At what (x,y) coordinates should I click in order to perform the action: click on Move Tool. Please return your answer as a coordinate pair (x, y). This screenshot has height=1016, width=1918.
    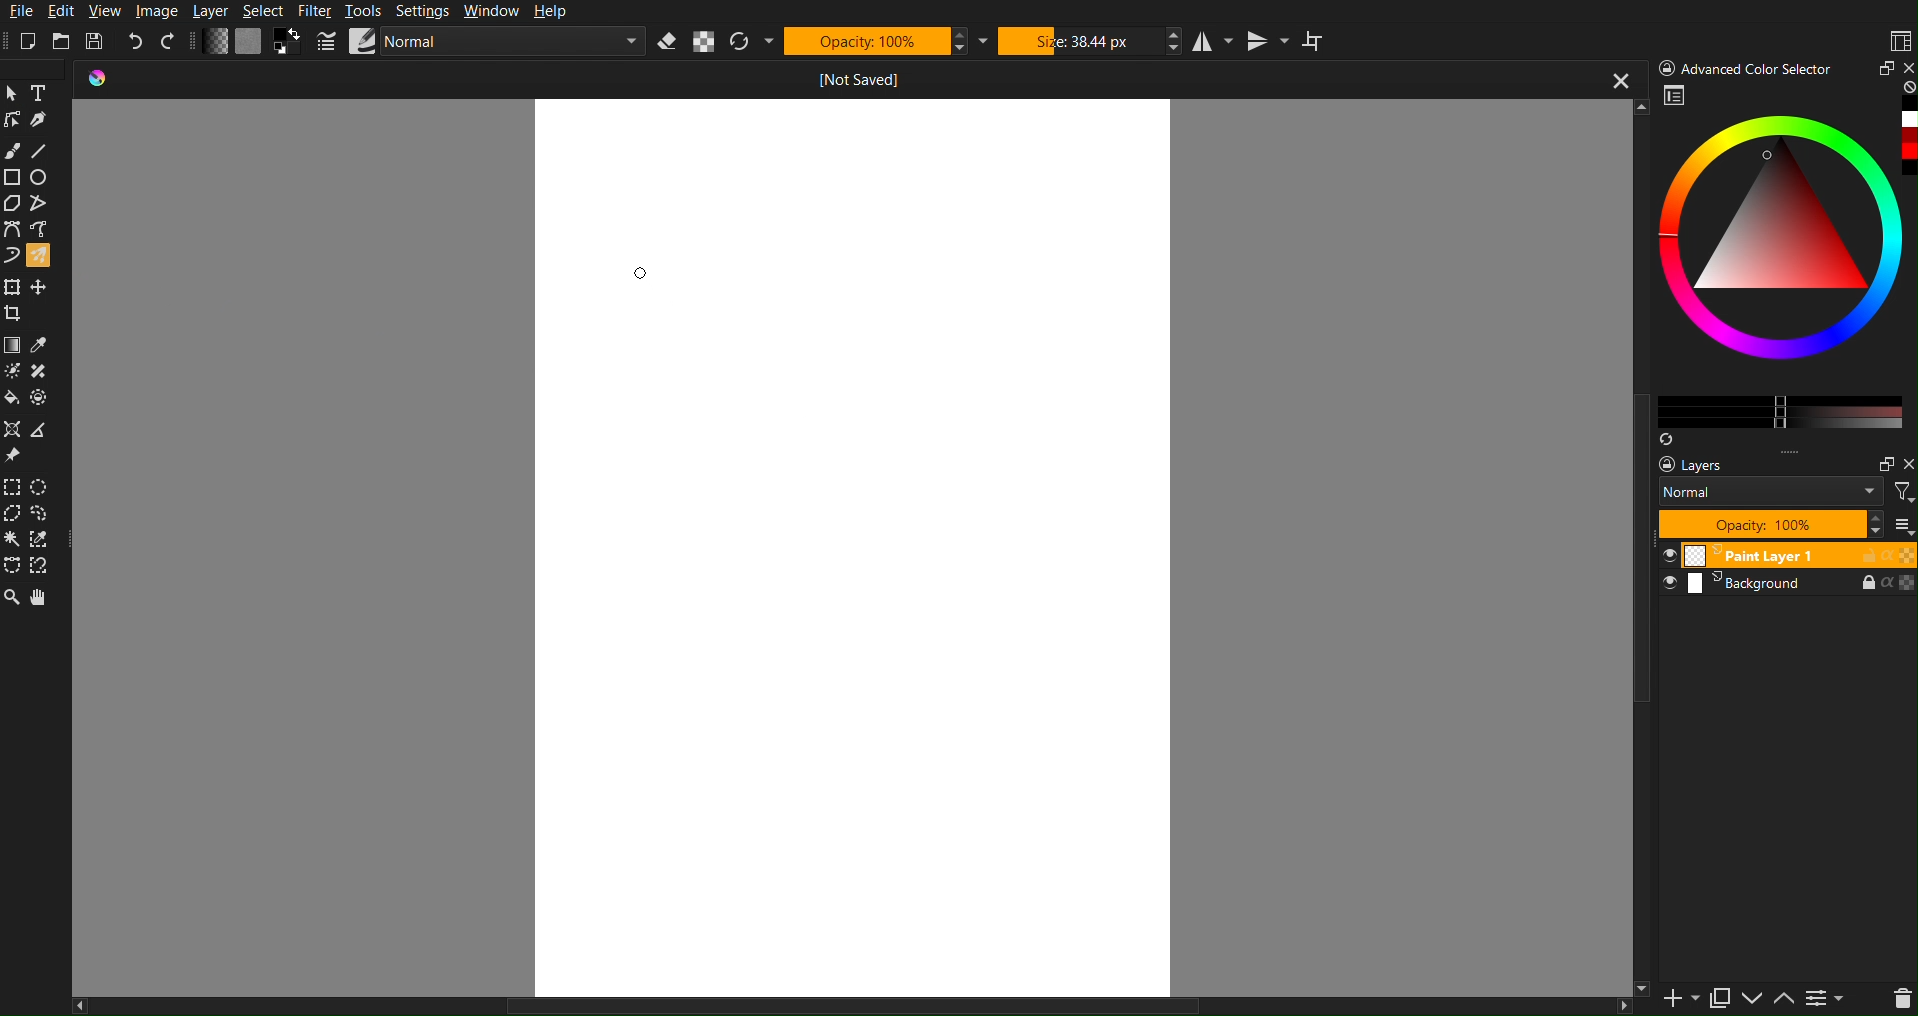
    Looking at the image, I should click on (43, 285).